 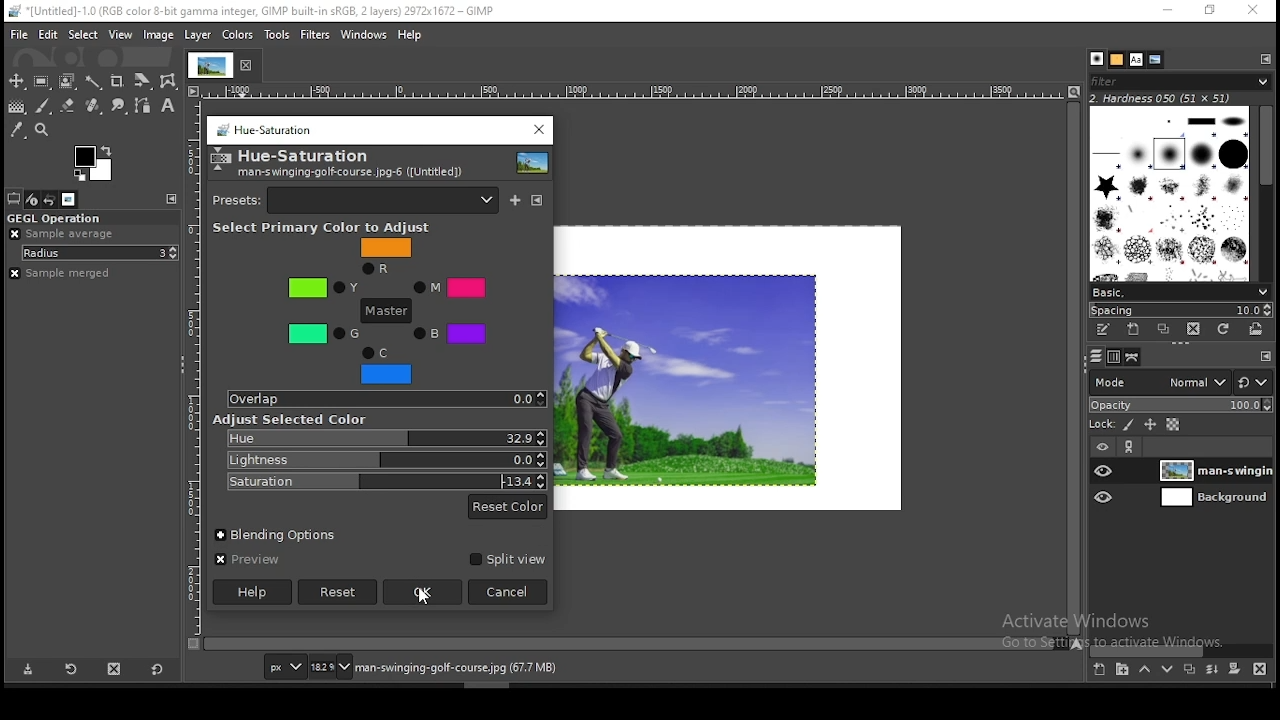 What do you see at coordinates (32, 669) in the screenshot?
I see `save tool preset` at bounding box center [32, 669].